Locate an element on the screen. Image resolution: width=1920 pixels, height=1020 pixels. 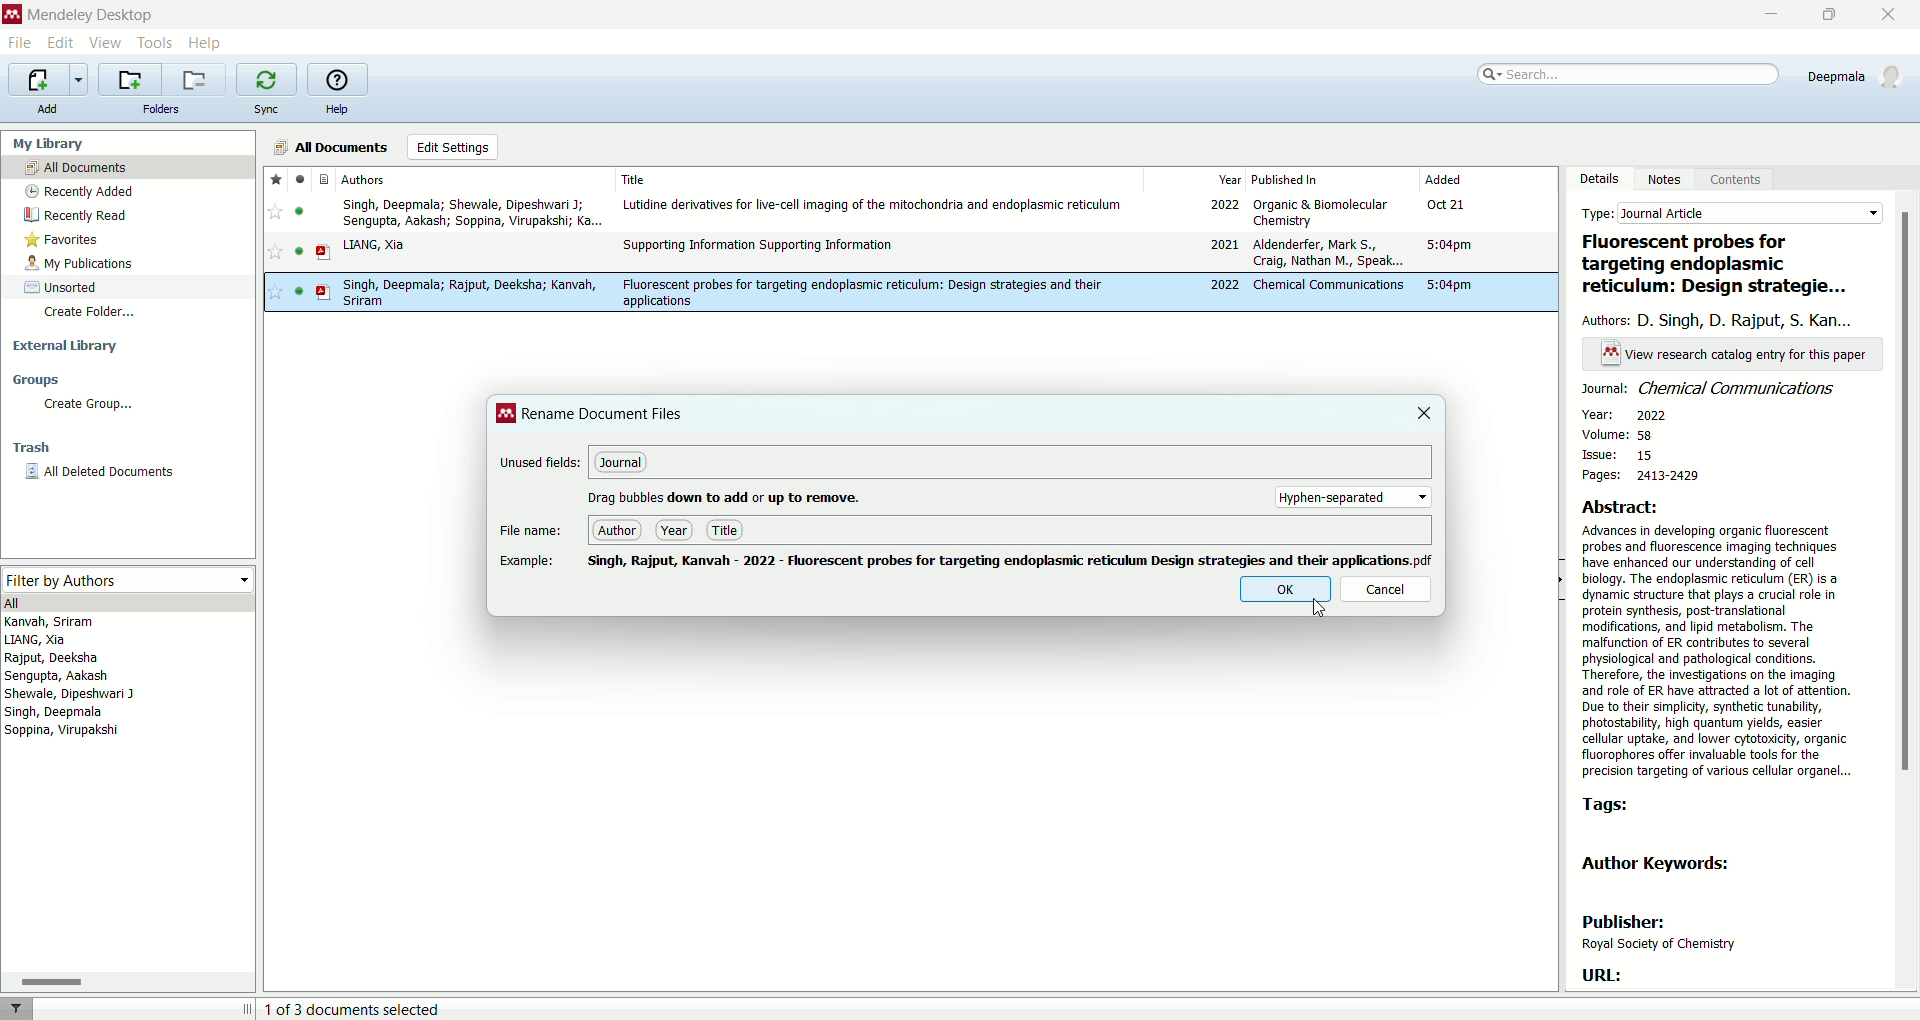
Supporting Information Supporting Information is located at coordinates (759, 246).